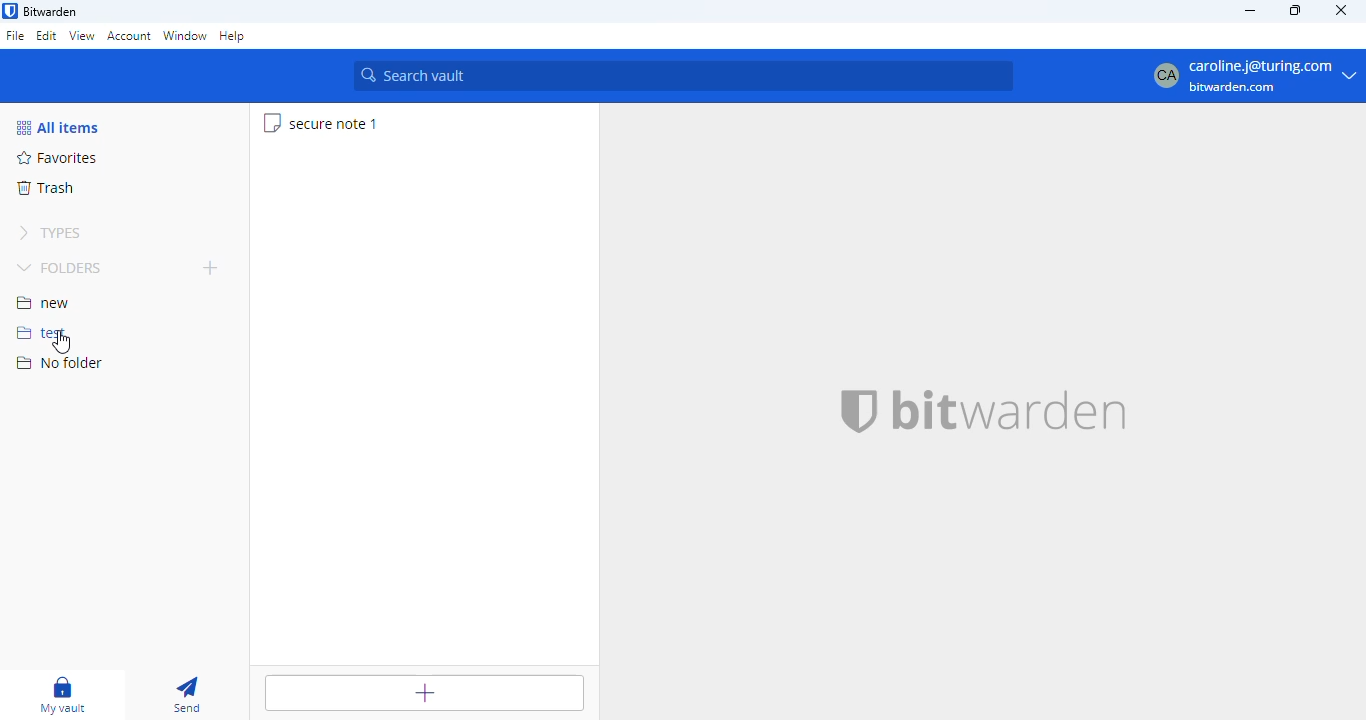 Image resolution: width=1366 pixels, height=720 pixels. Describe the element at coordinates (424, 693) in the screenshot. I see `add item` at that location.